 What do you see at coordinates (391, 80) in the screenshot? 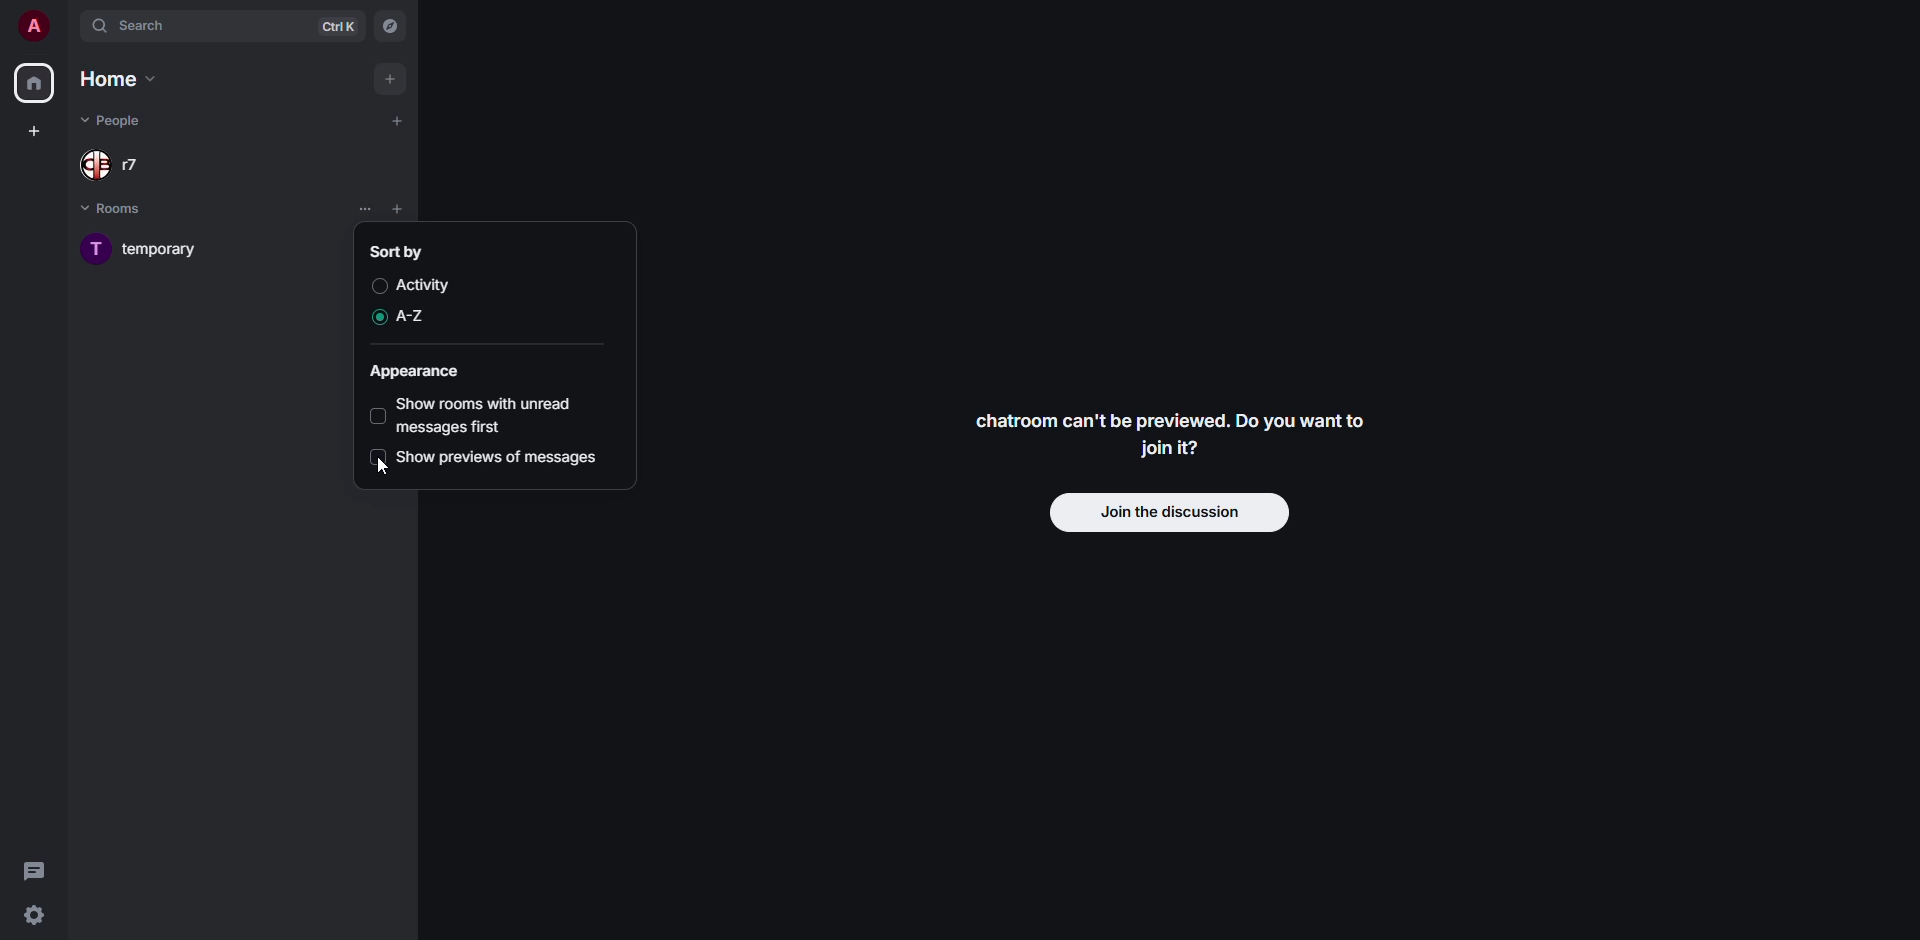
I see `add` at bounding box center [391, 80].